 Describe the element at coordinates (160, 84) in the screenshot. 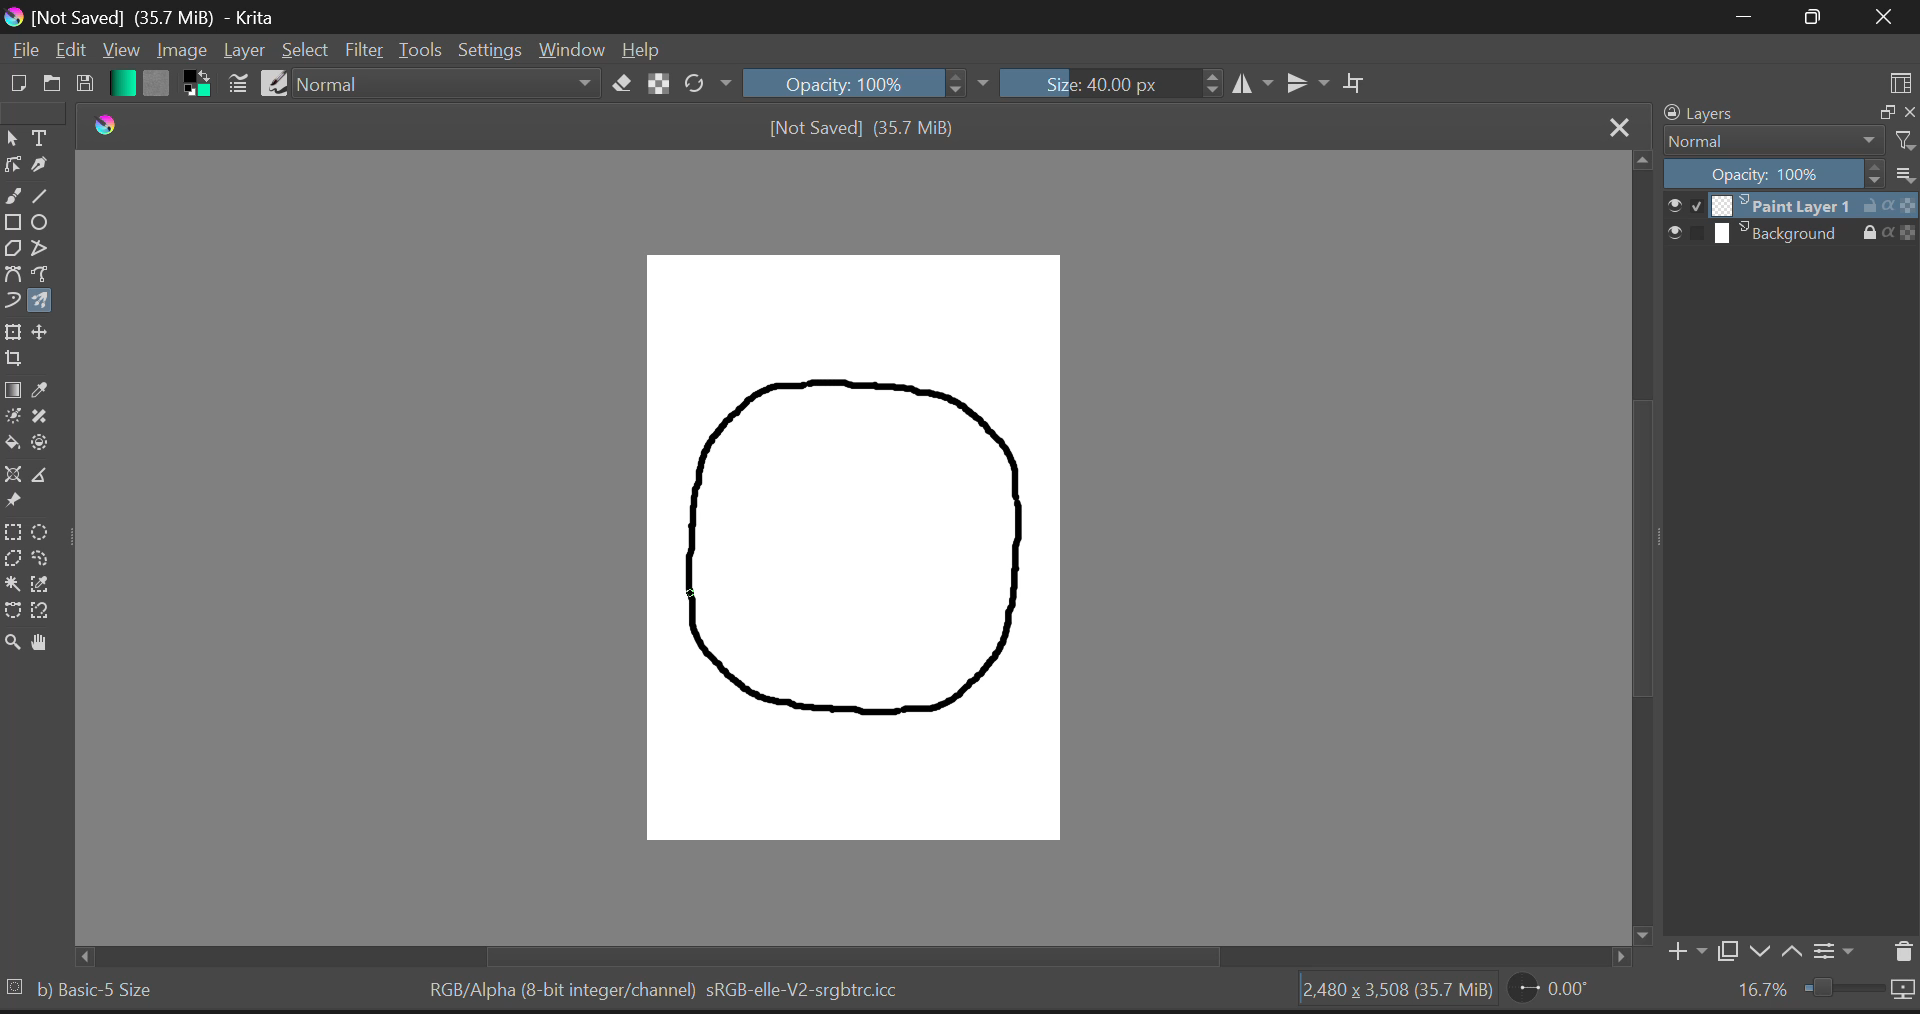

I see `Pattern` at that location.